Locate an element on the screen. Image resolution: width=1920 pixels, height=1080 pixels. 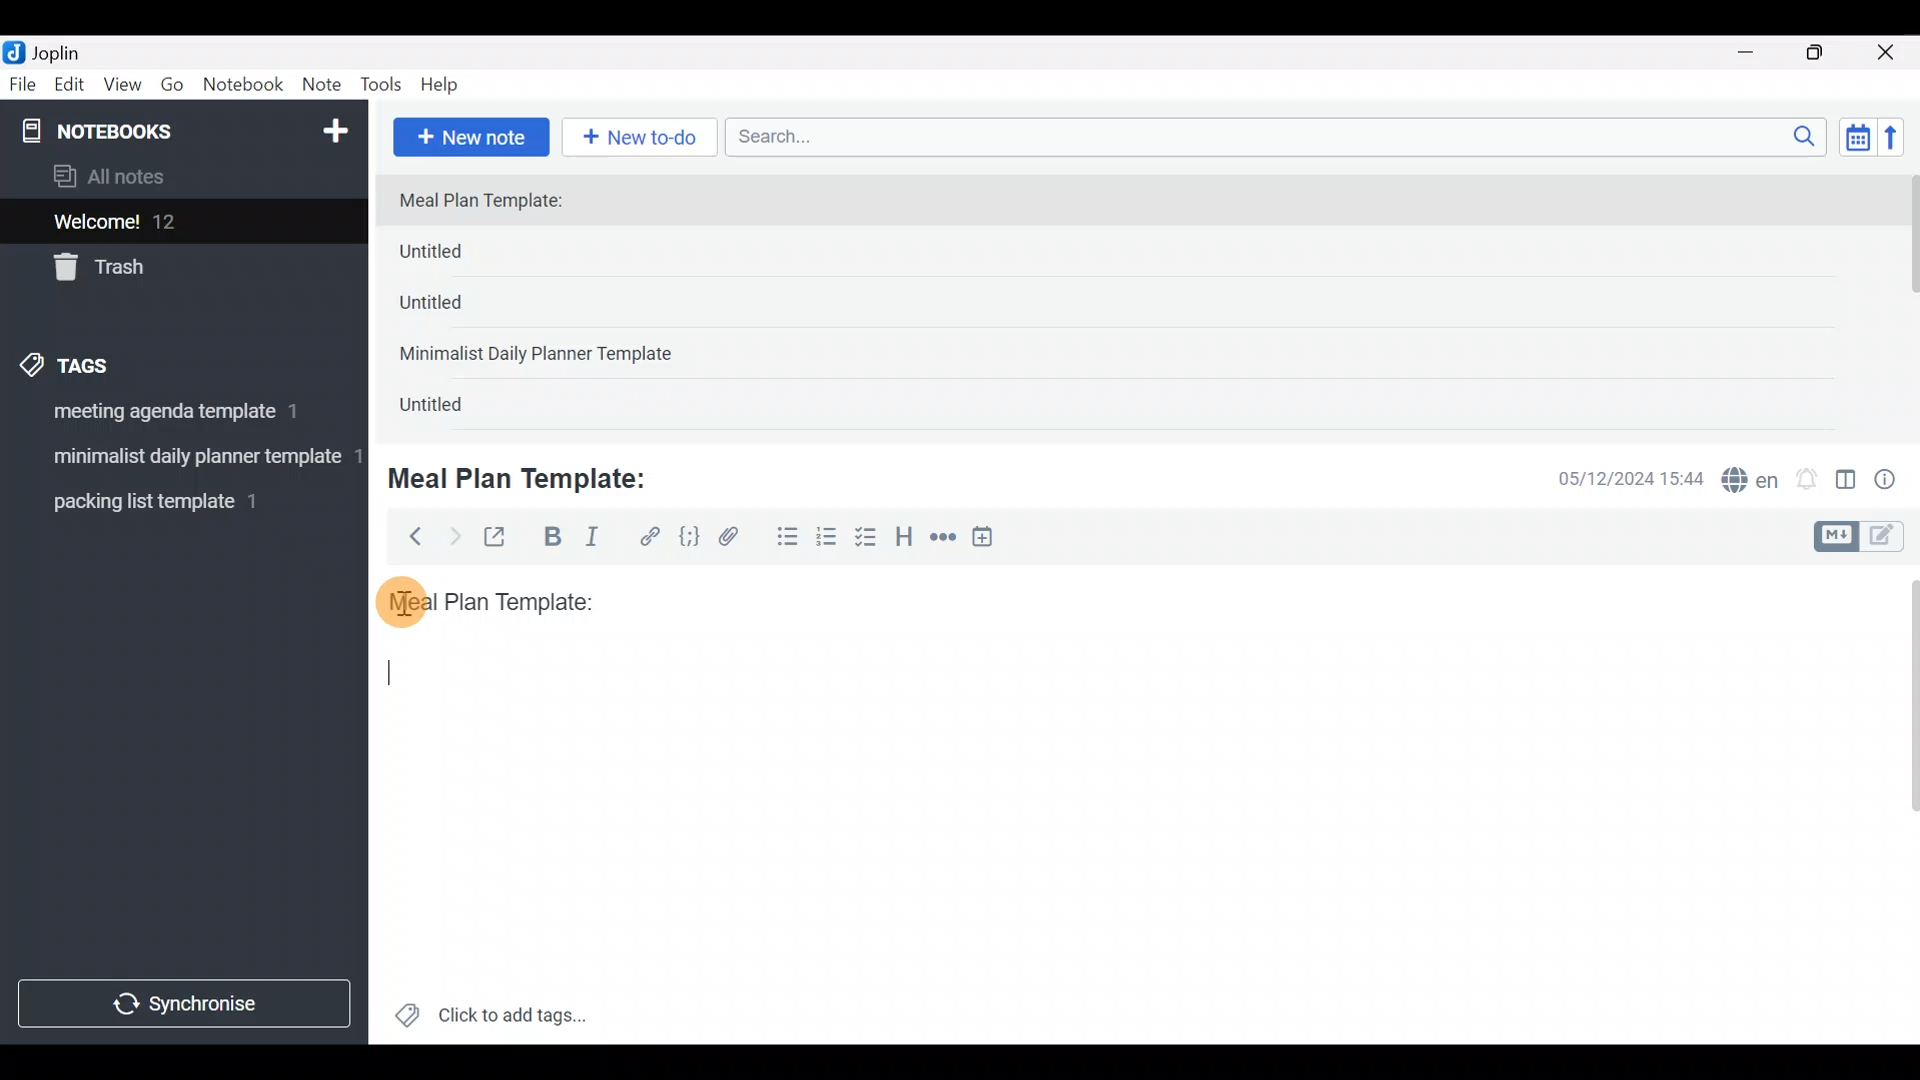
Scroll bar is located at coordinates (1899, 804).